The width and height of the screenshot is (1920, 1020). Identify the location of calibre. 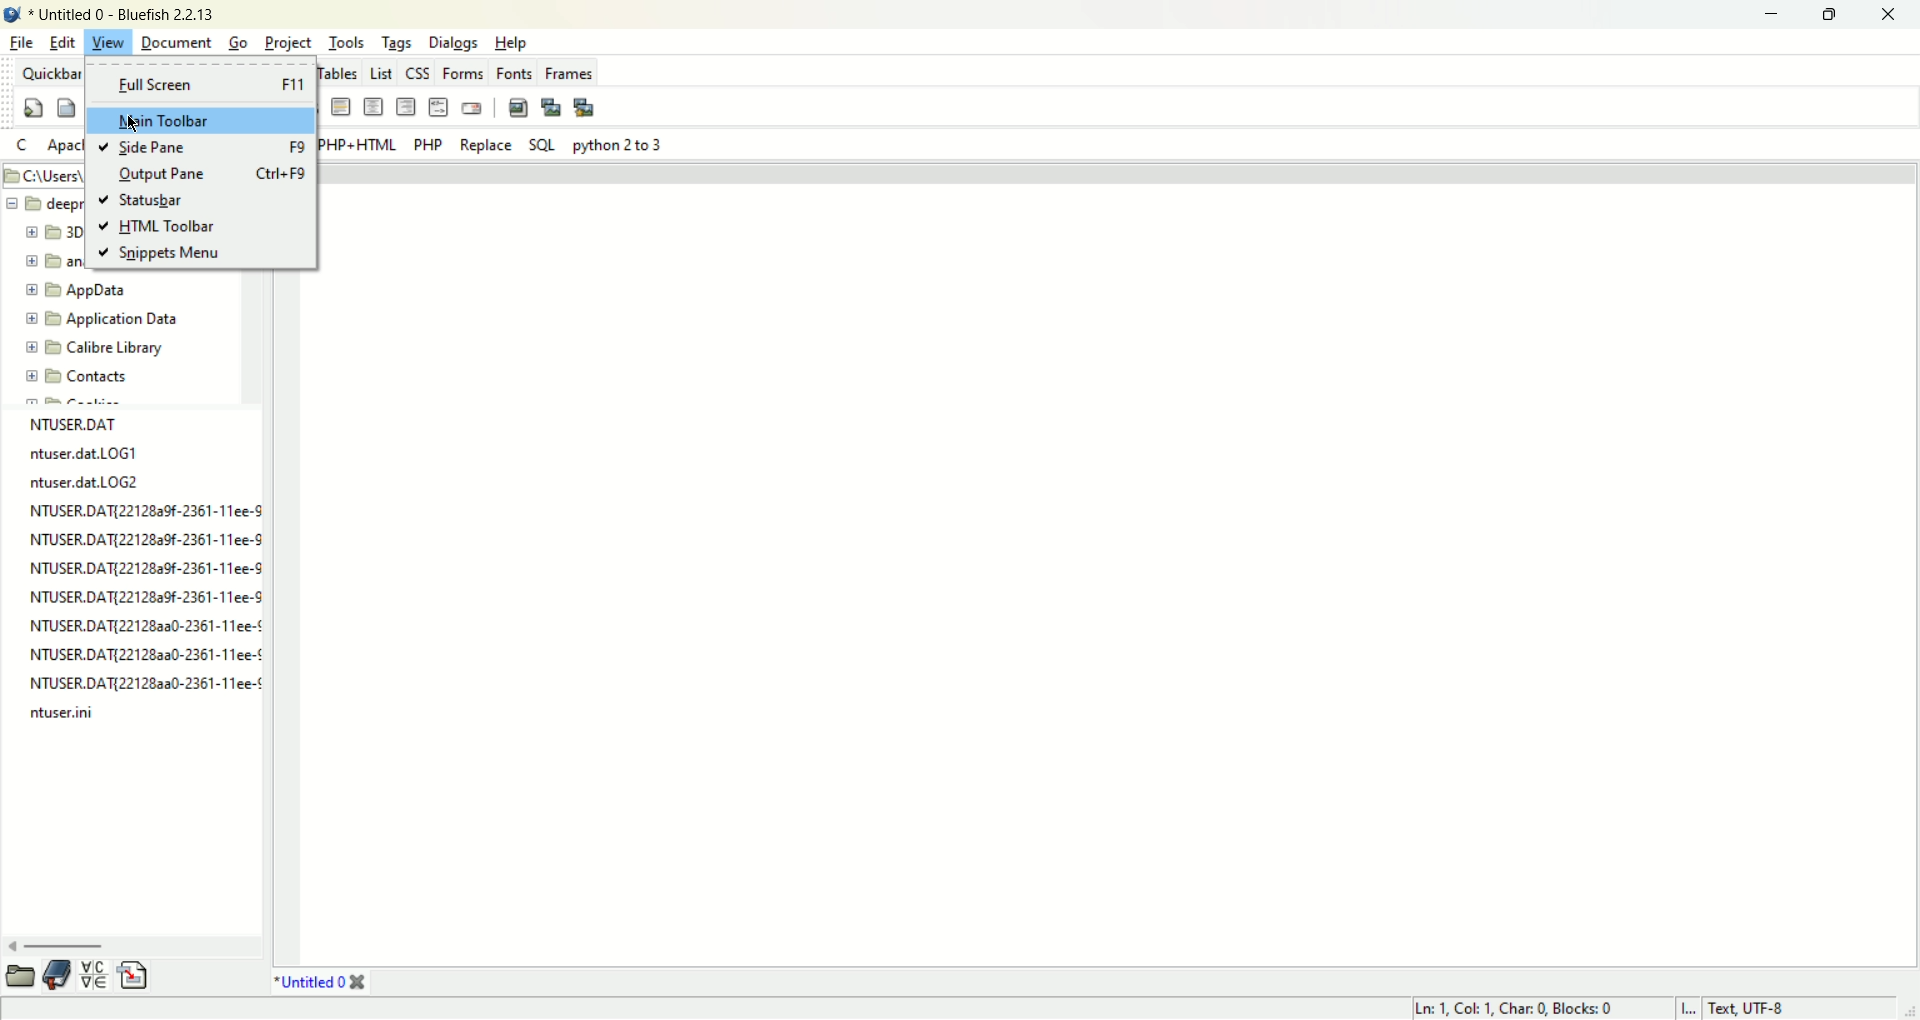
(94, 350).